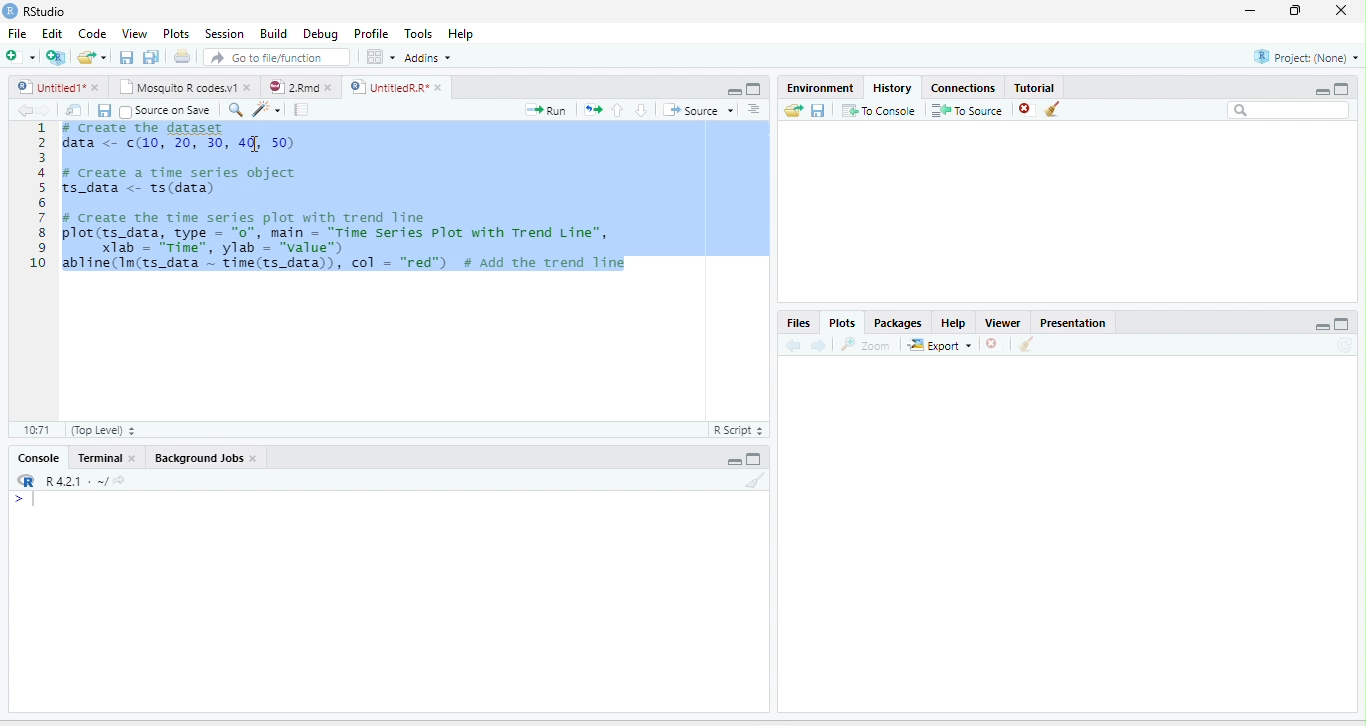  Describe the element at coordinates (102, 430) in the screenshot. I see `(Top Level)` at that location.